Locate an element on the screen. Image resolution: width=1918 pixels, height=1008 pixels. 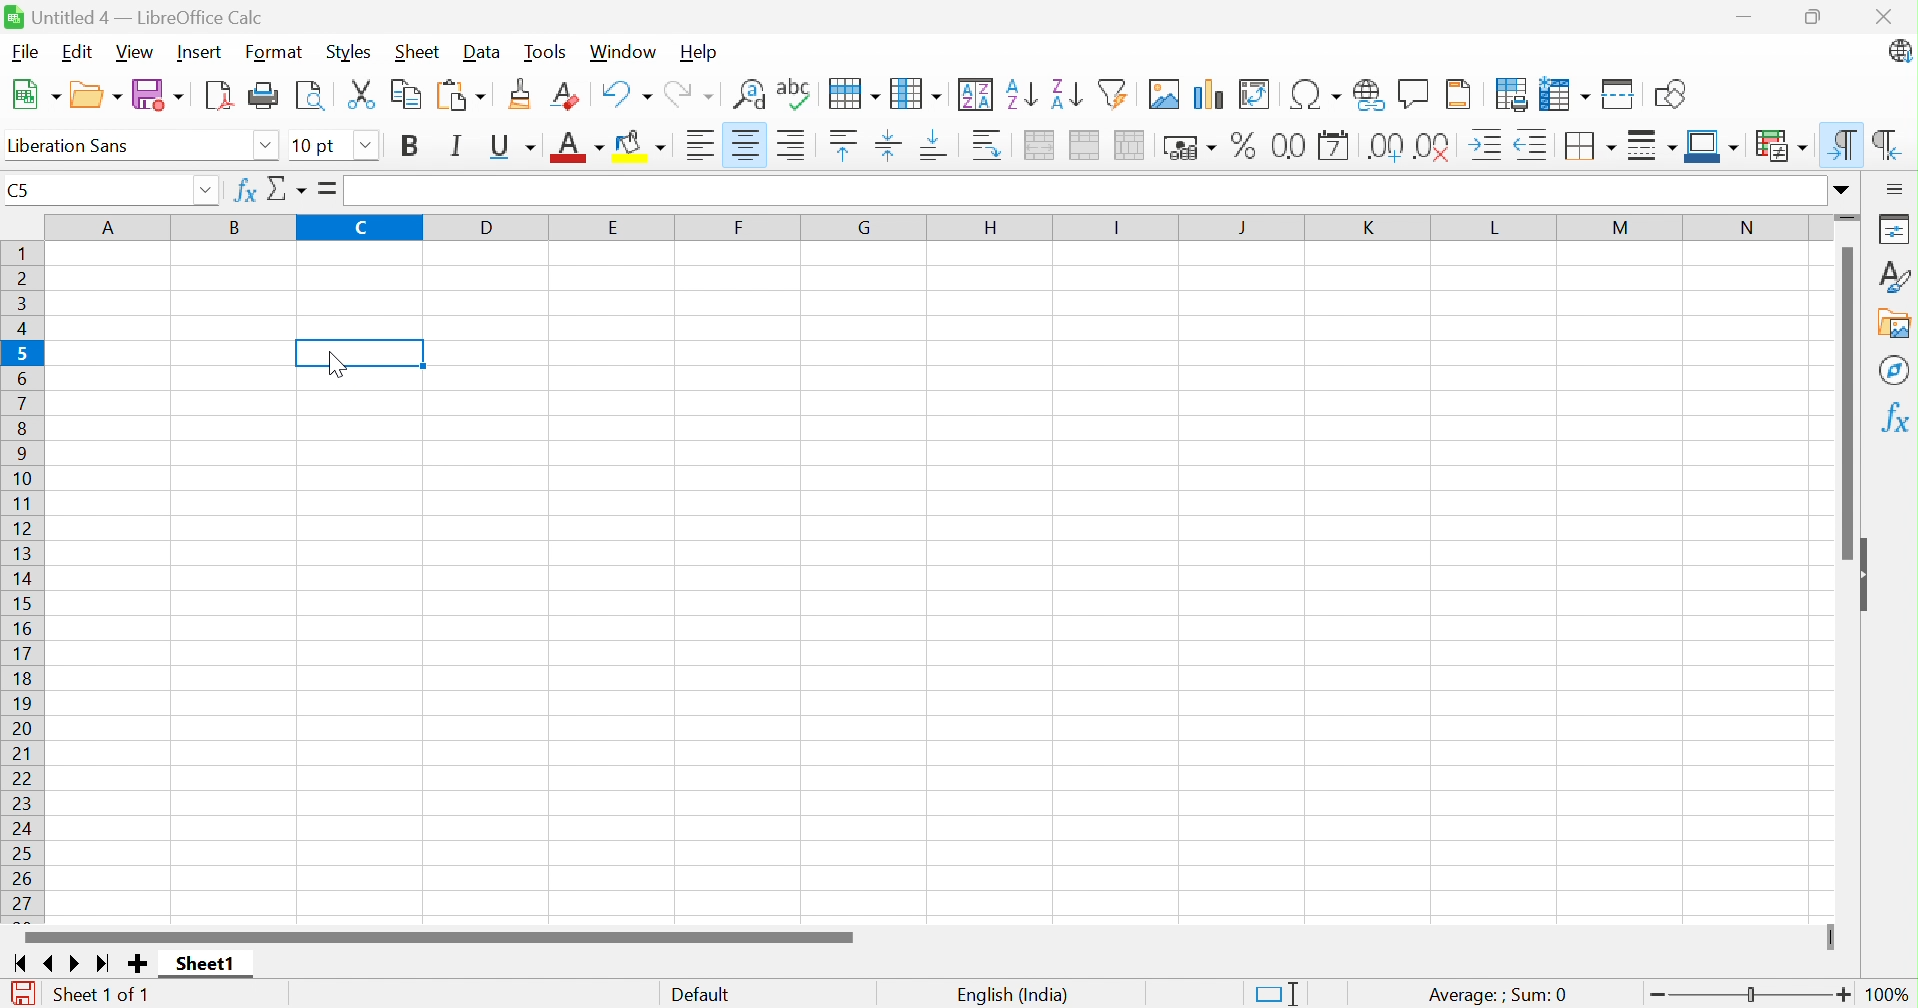
Insert or Edit Pivot Table is located at coordinates (1257, 94).